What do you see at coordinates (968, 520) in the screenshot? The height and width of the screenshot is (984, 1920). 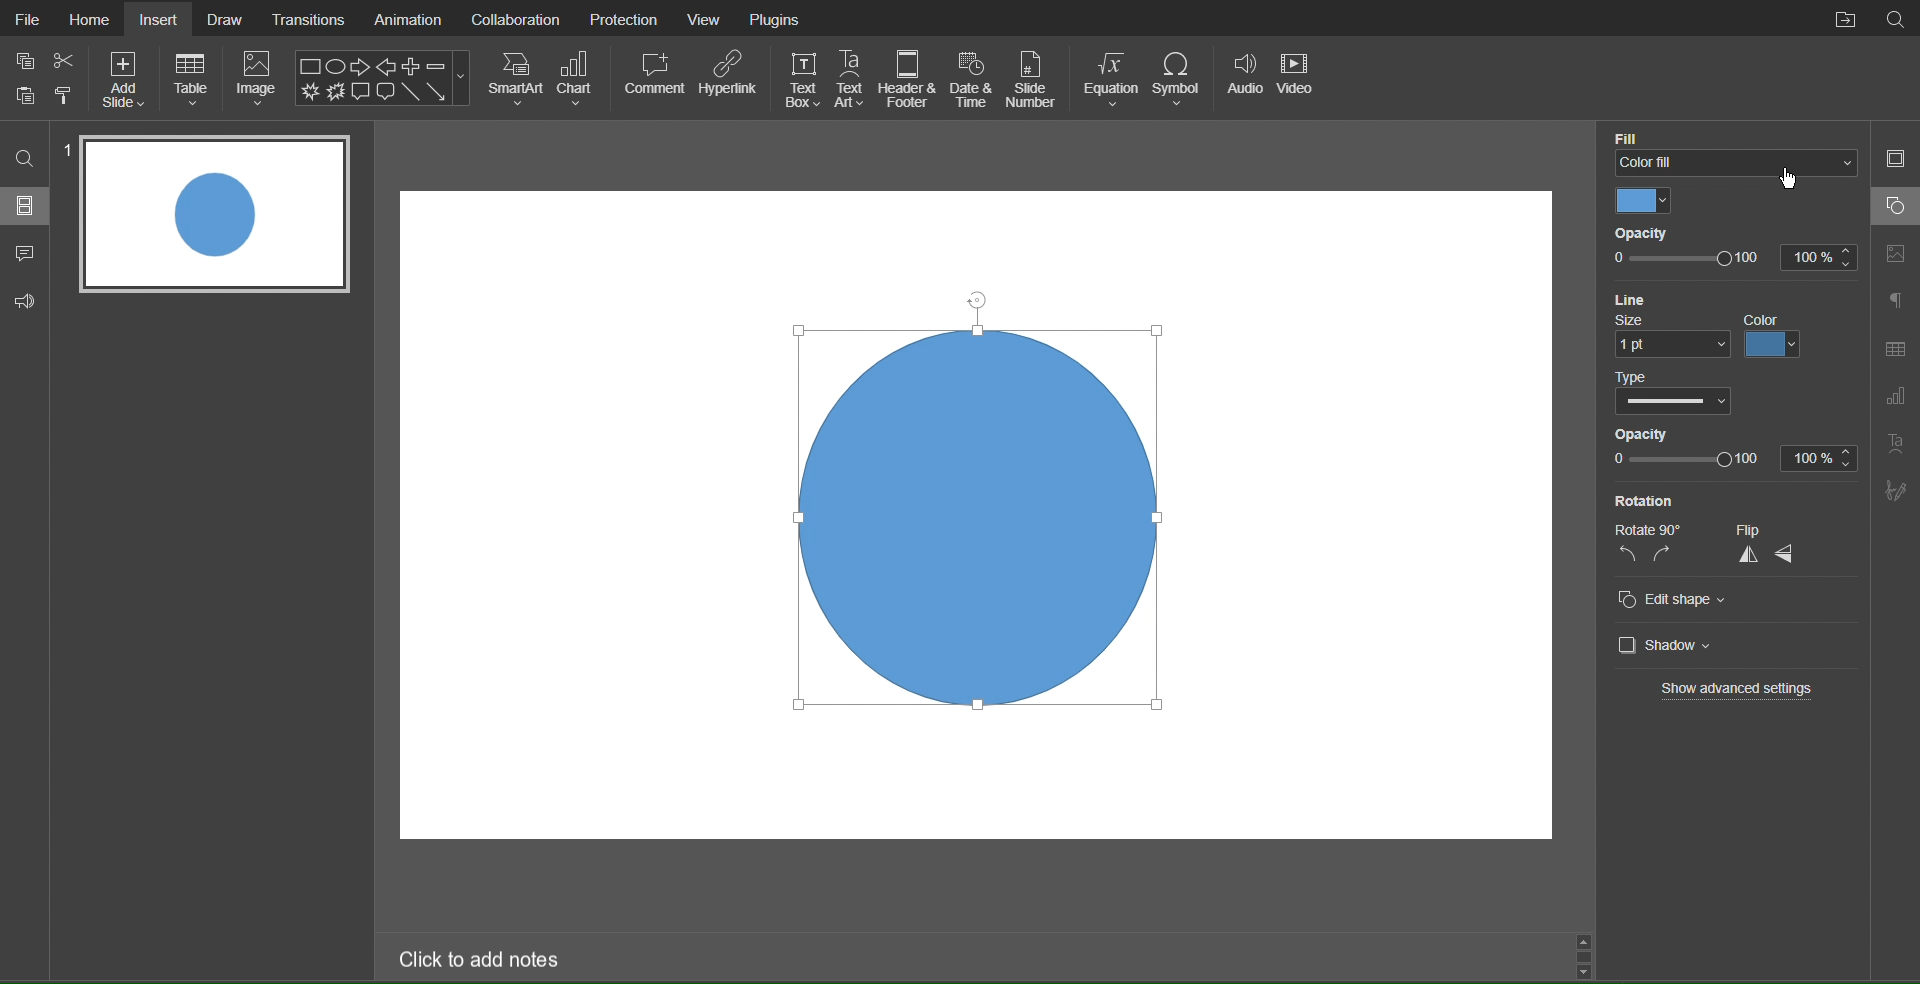 I see `Circle Selected` at bounding box center [968, 520].